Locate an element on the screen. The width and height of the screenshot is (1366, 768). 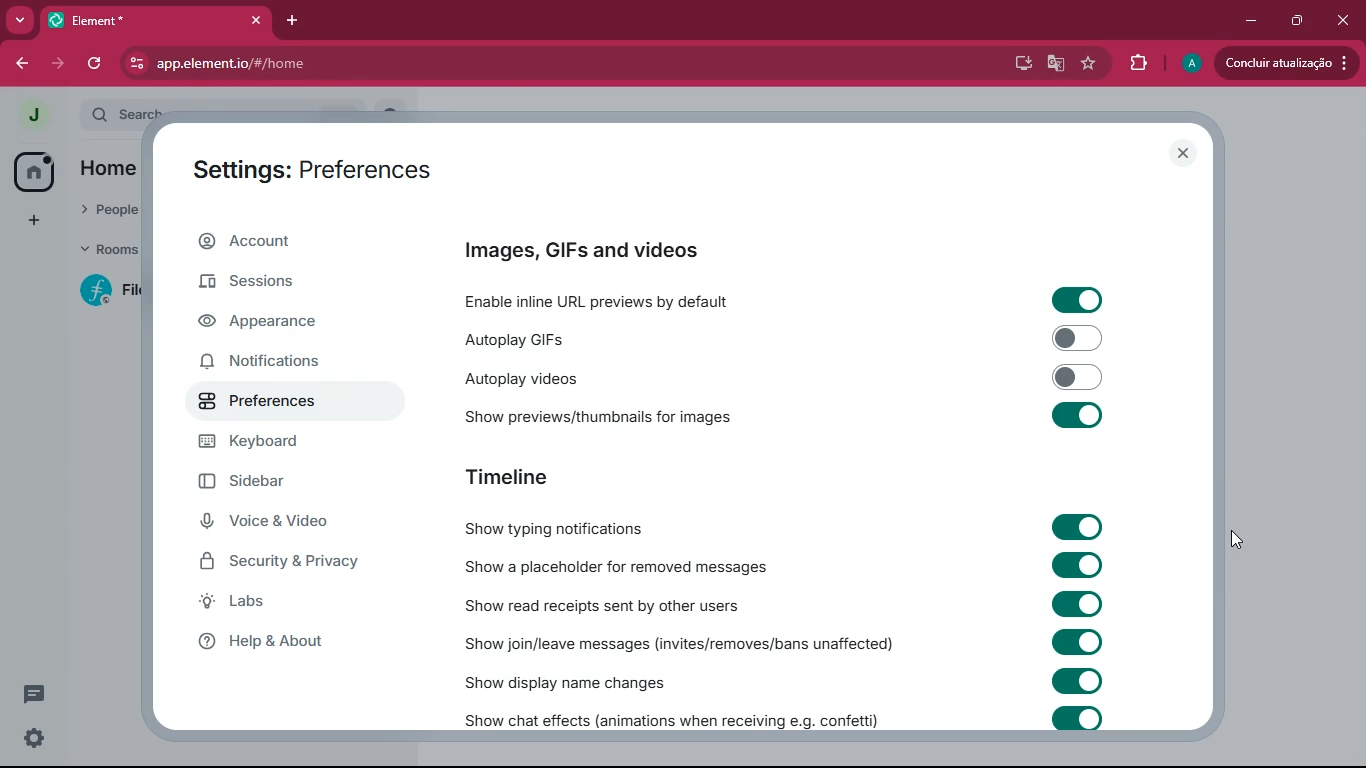
show a placeholder for removed messages is located at coordinates (628, 566).